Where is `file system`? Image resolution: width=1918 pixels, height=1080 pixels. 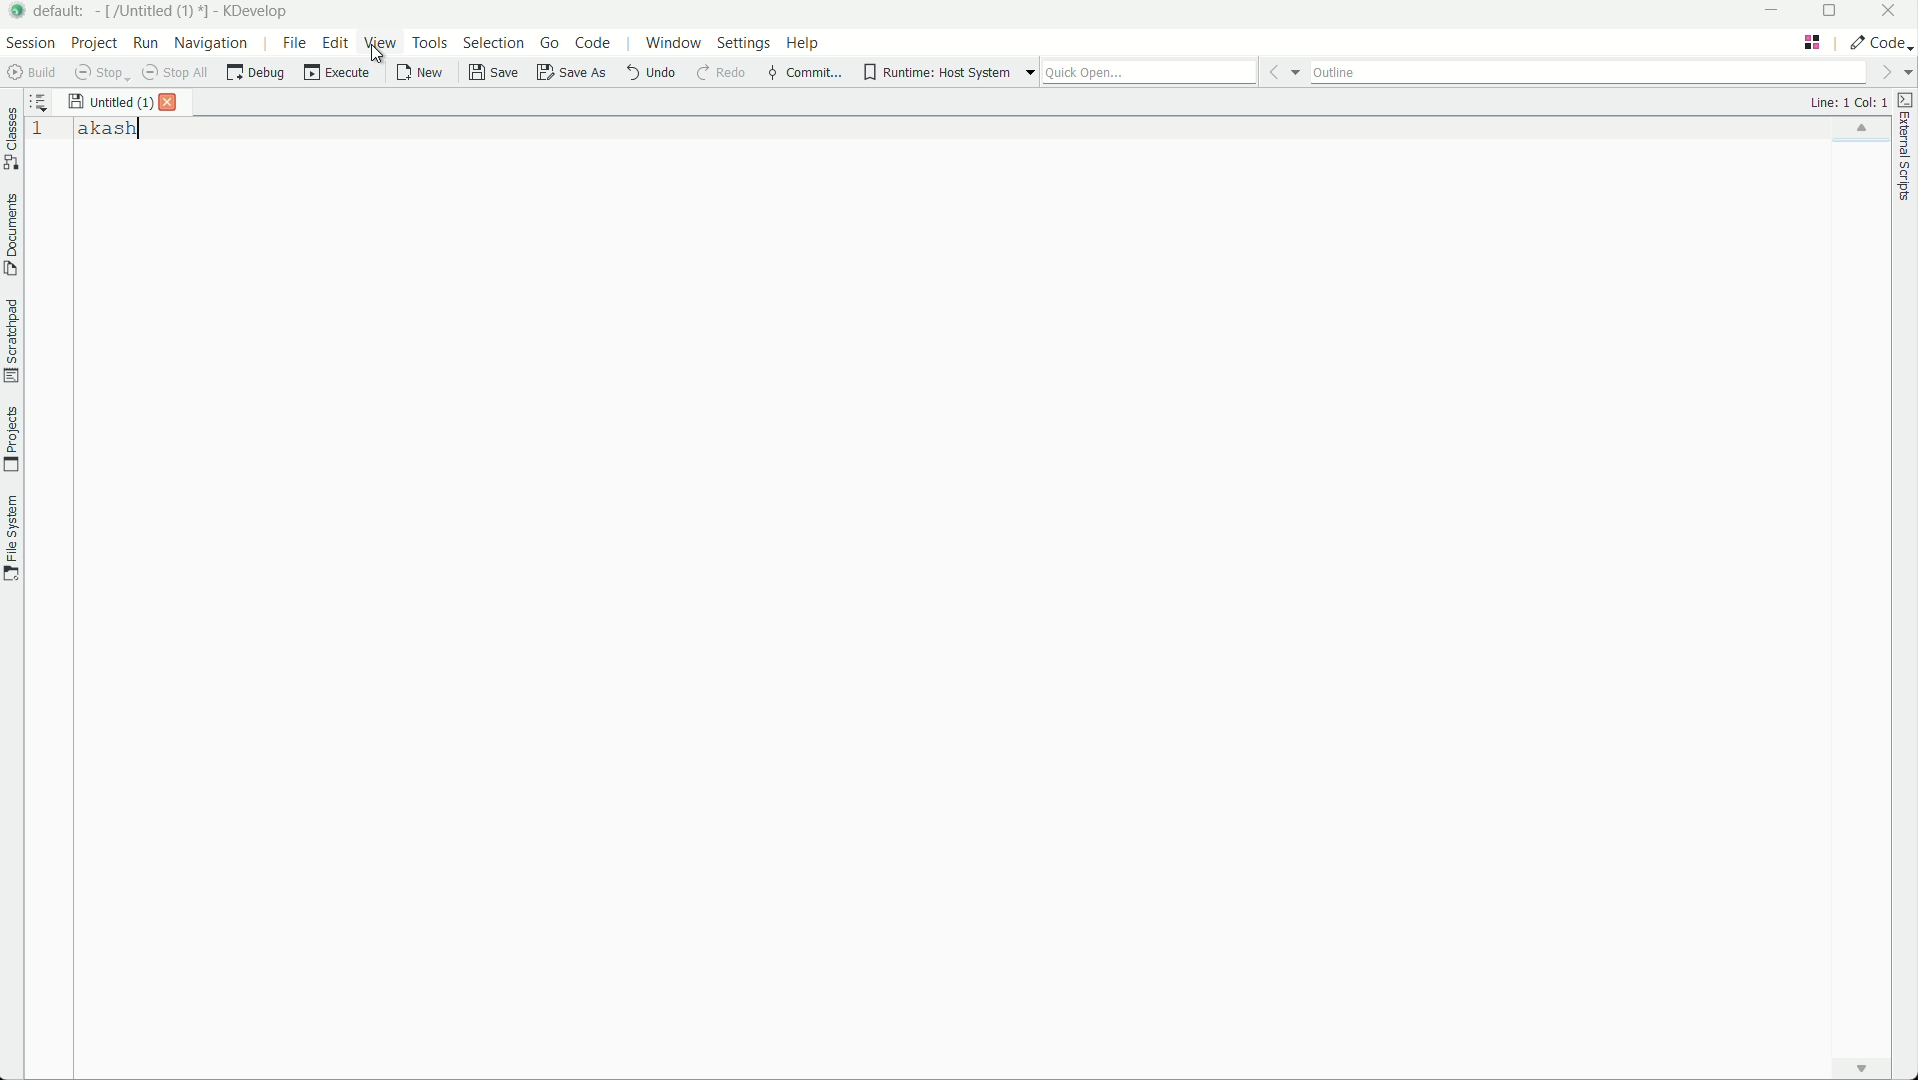 file system is located at coordinates (12, 538).